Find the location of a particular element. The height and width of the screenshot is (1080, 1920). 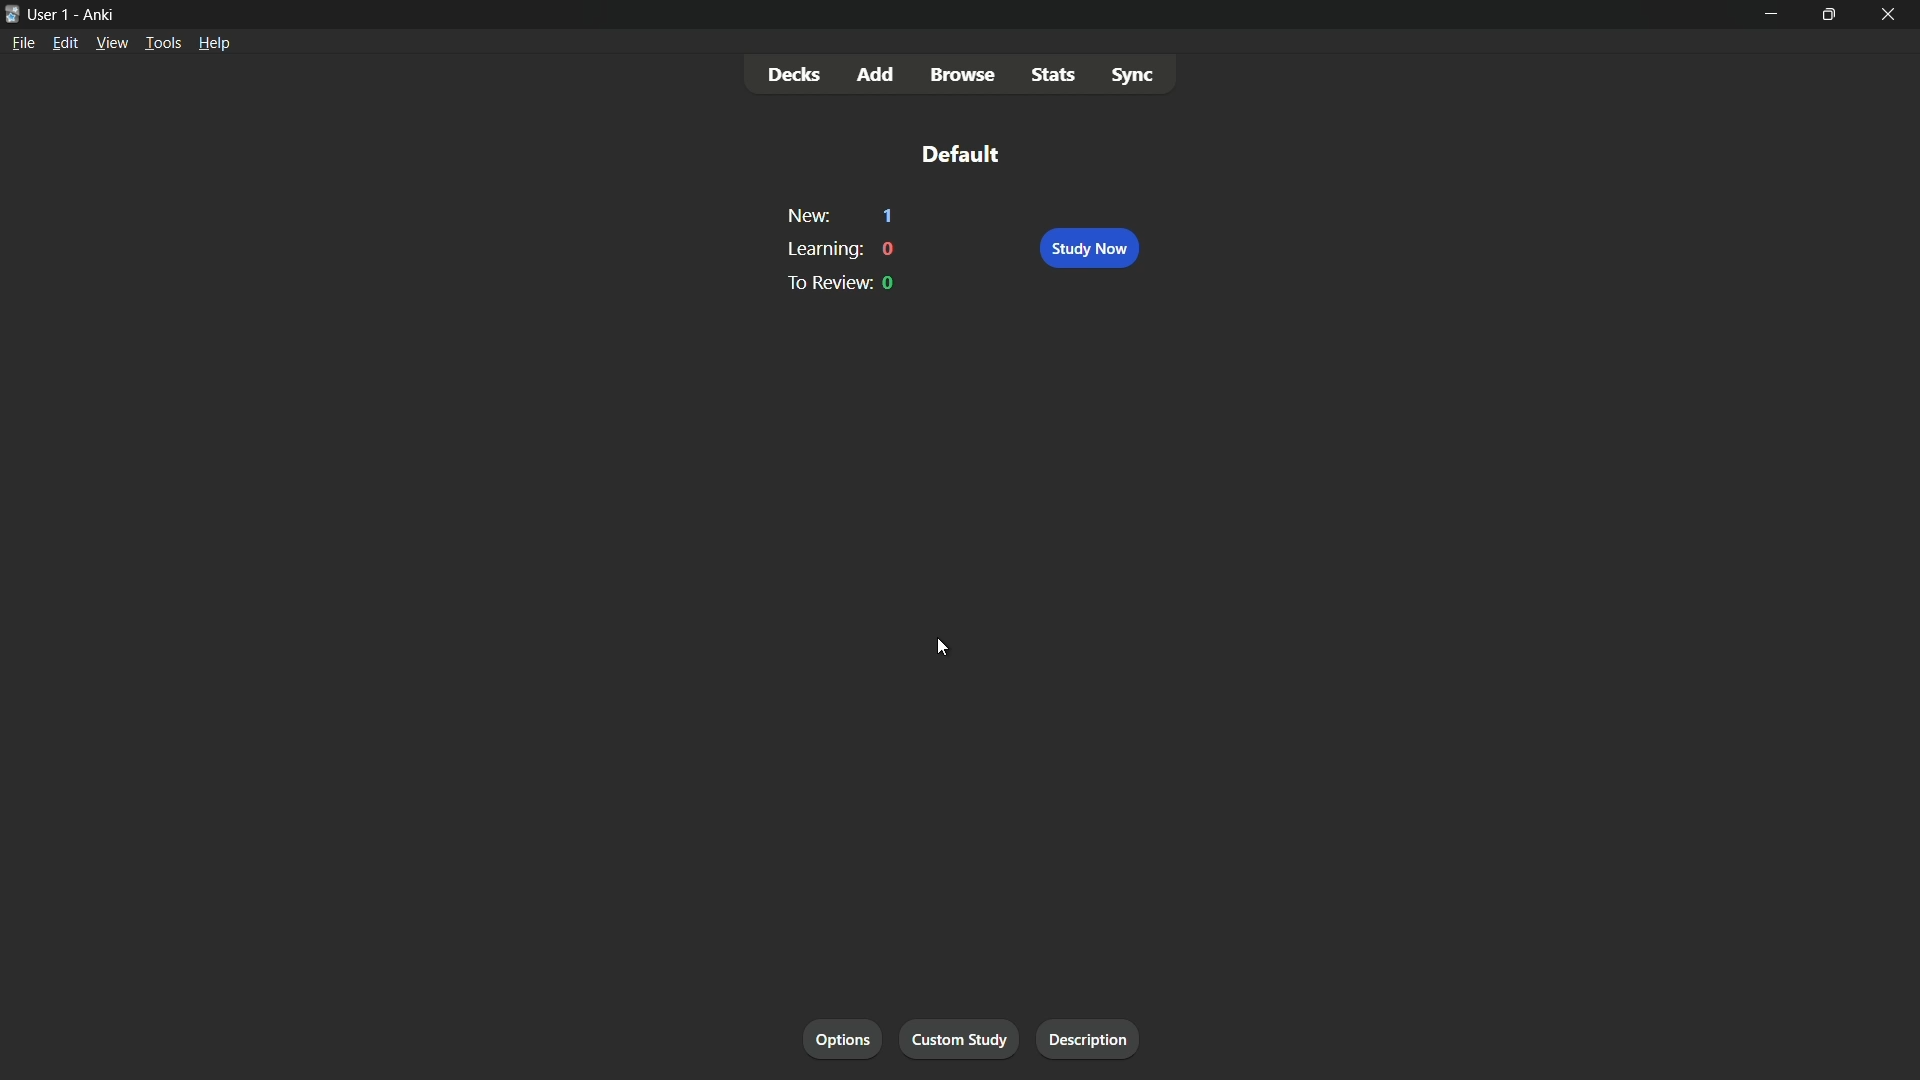

add is located at coordinates (877, 73).